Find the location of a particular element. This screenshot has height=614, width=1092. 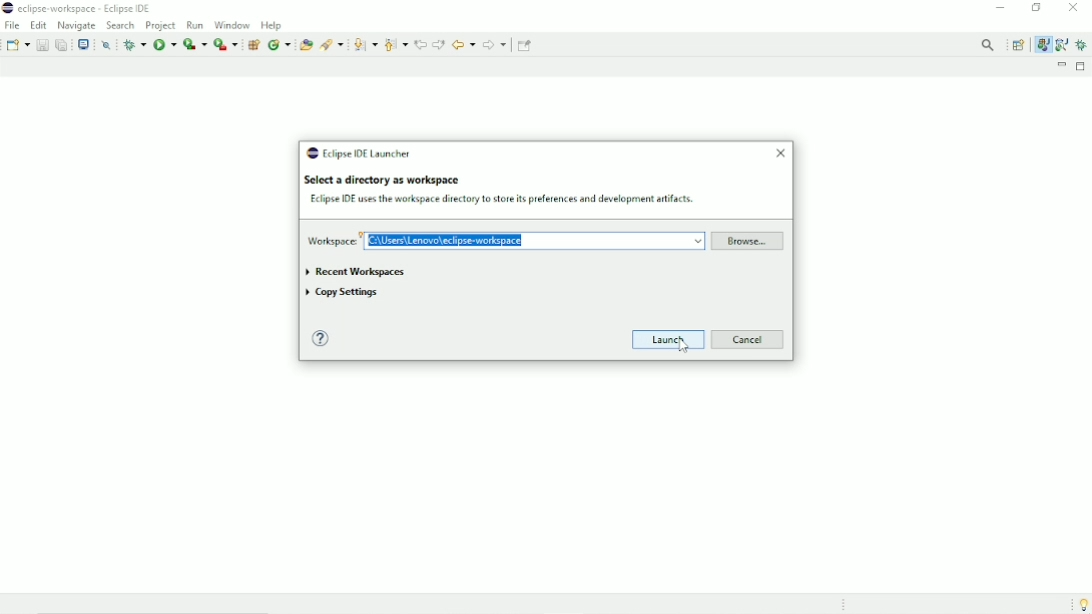

Recent workspaces is located at coordinates (355, 271).